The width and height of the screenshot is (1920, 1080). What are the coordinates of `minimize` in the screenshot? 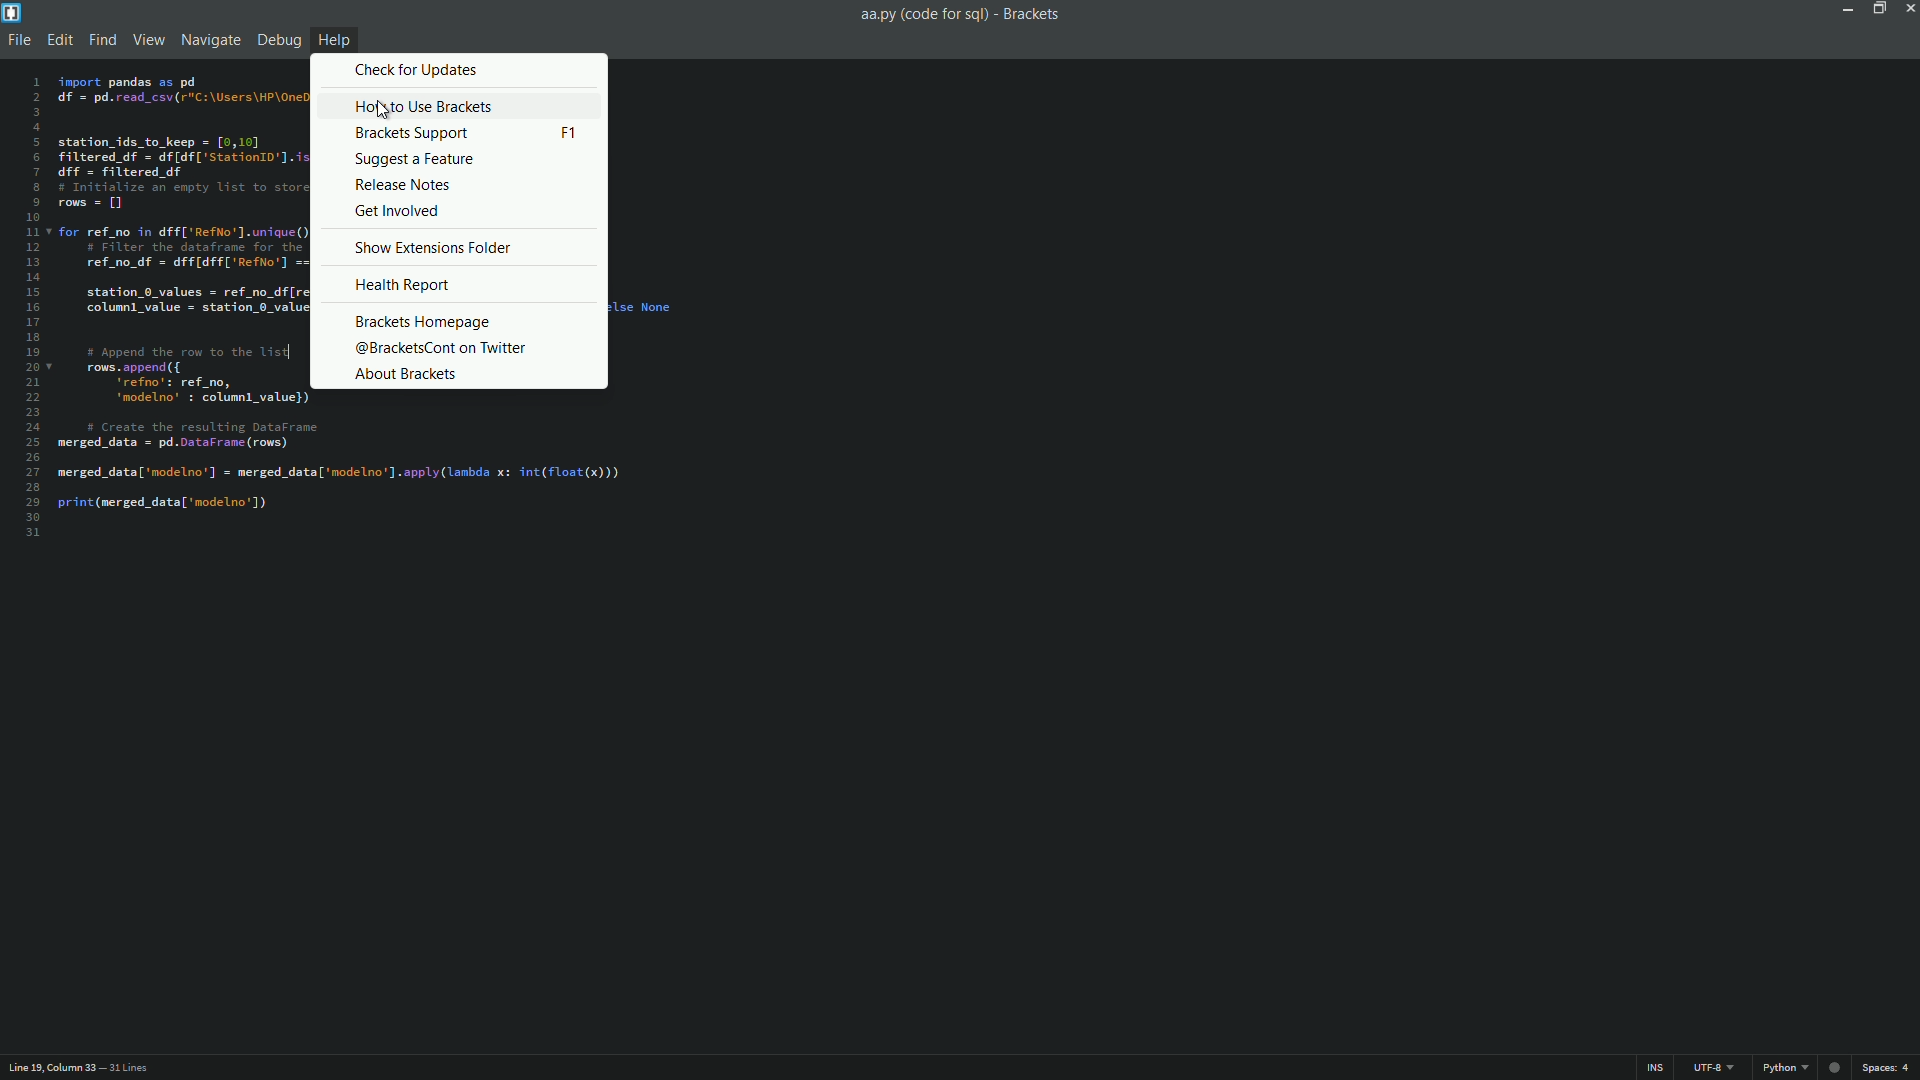 It's located at (1846, 10).